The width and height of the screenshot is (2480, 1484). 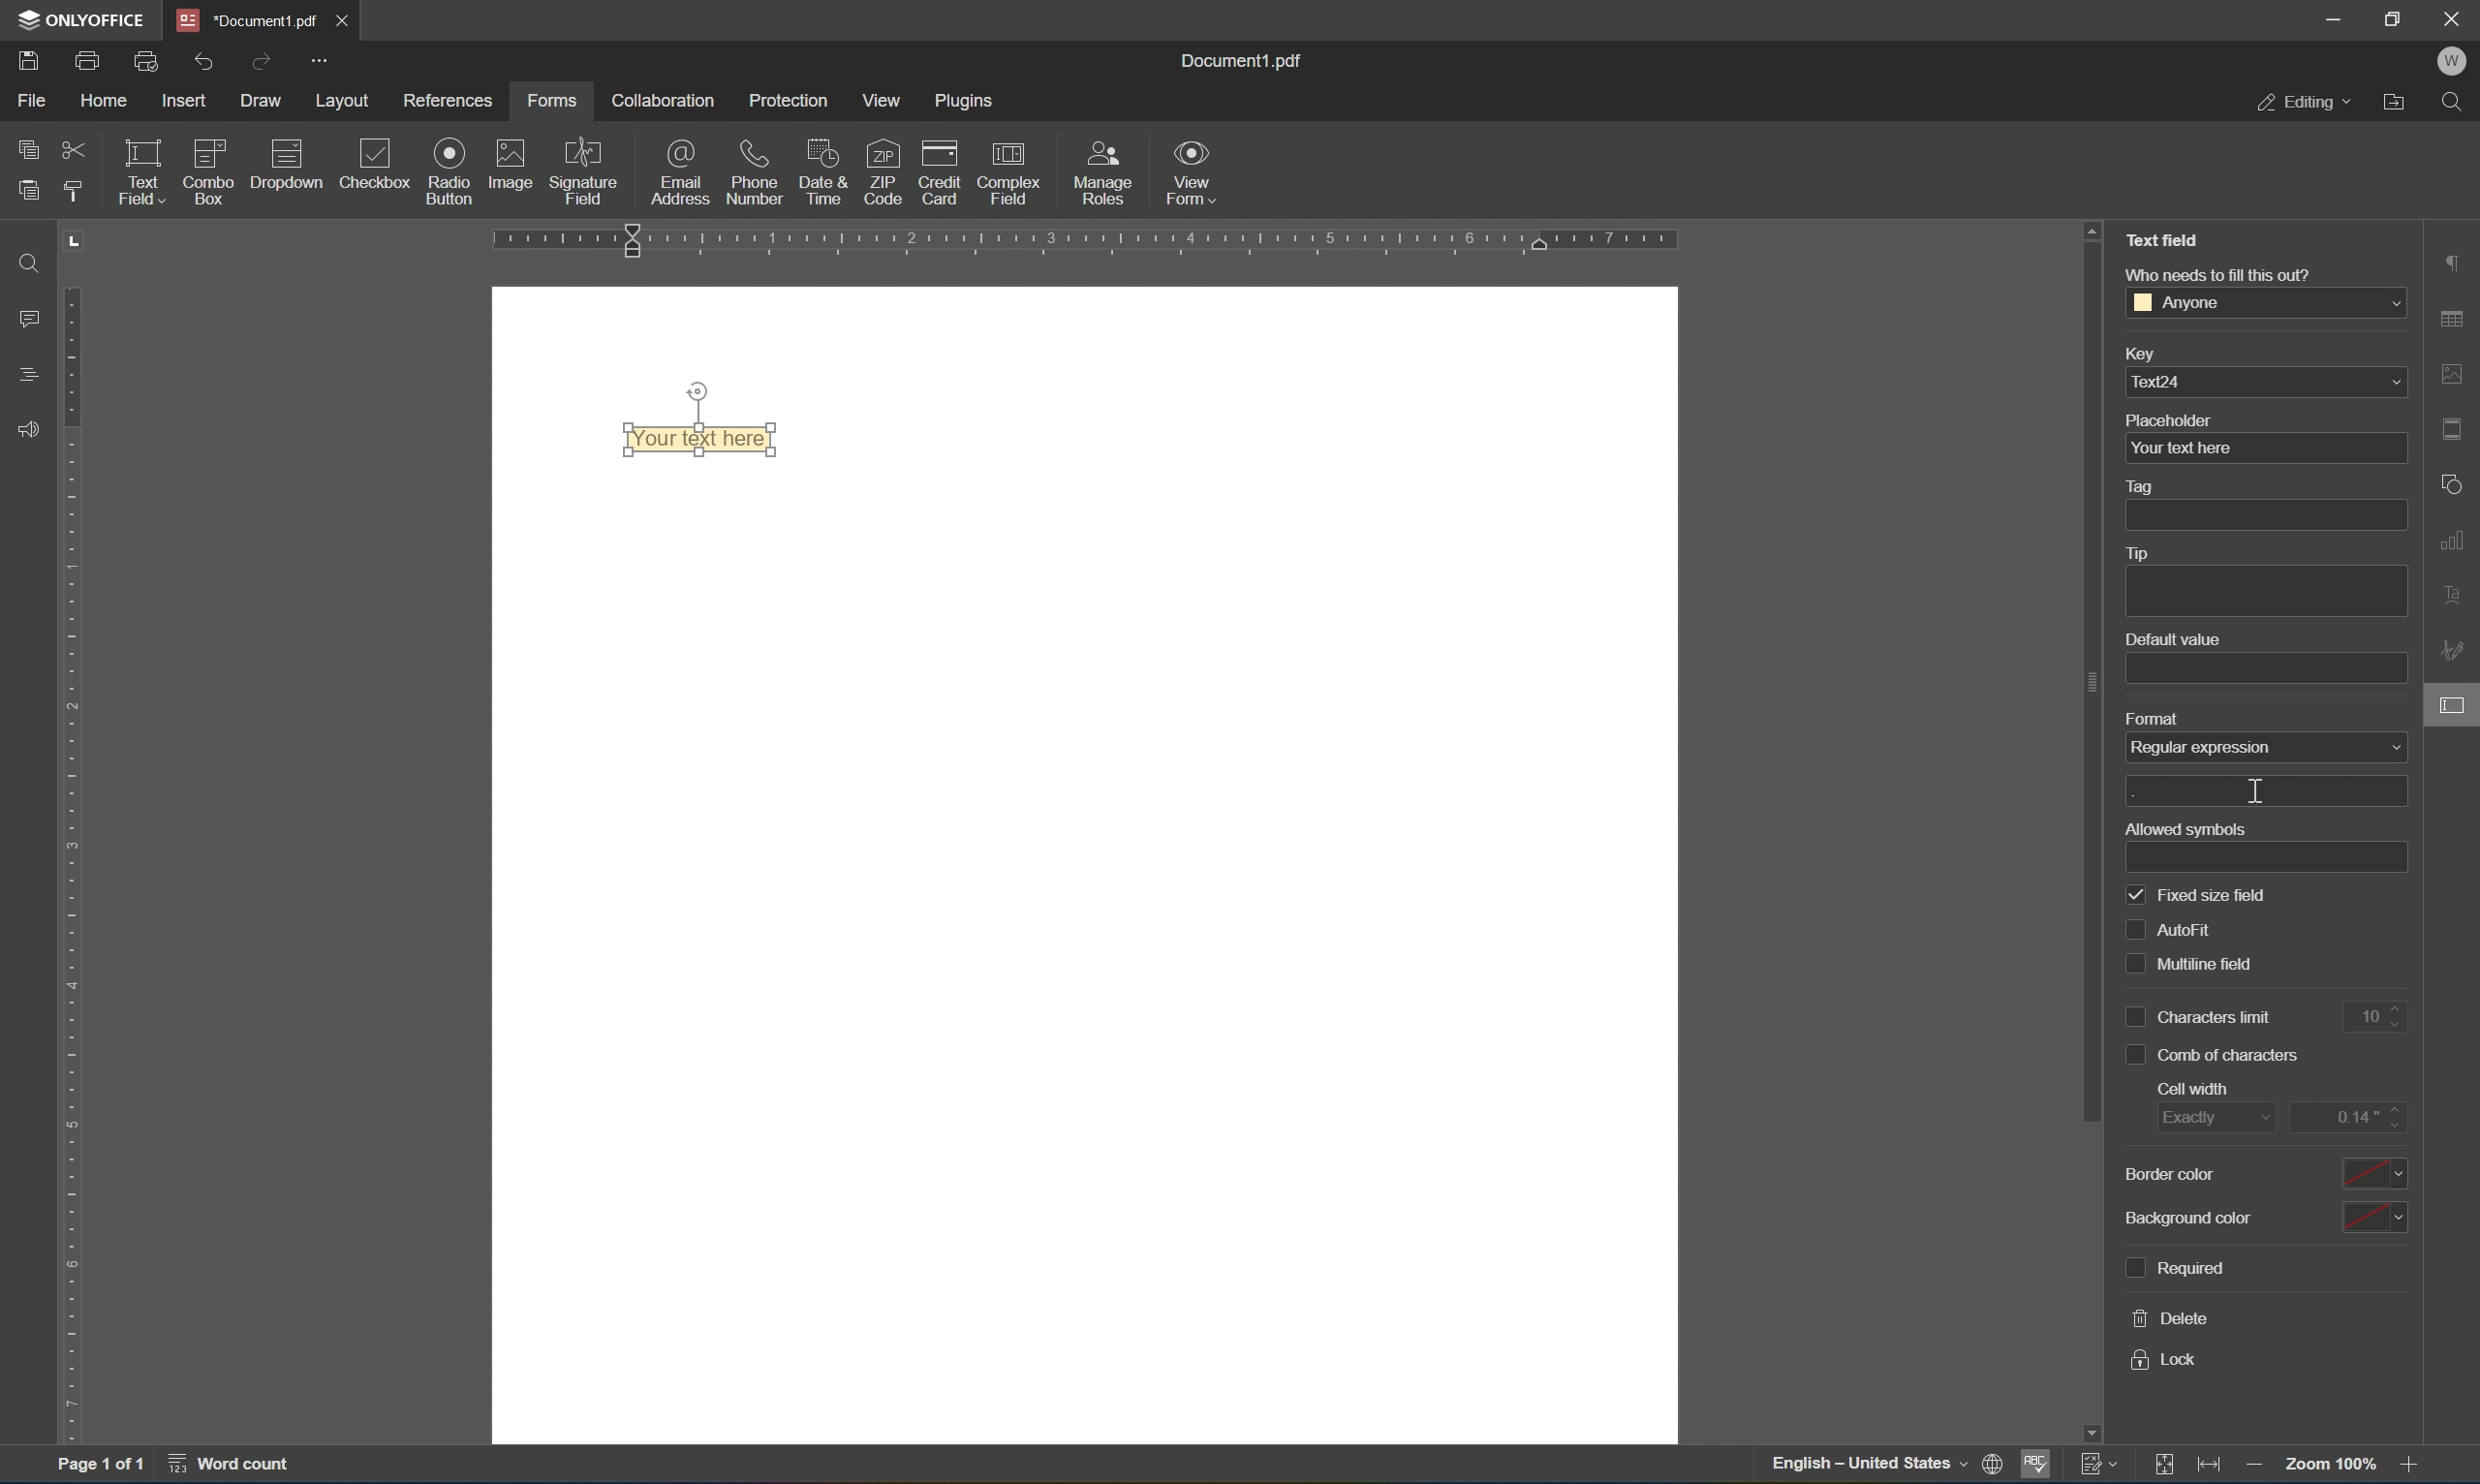 I want to click on document1.pdf, so click(x=1238, y=57).